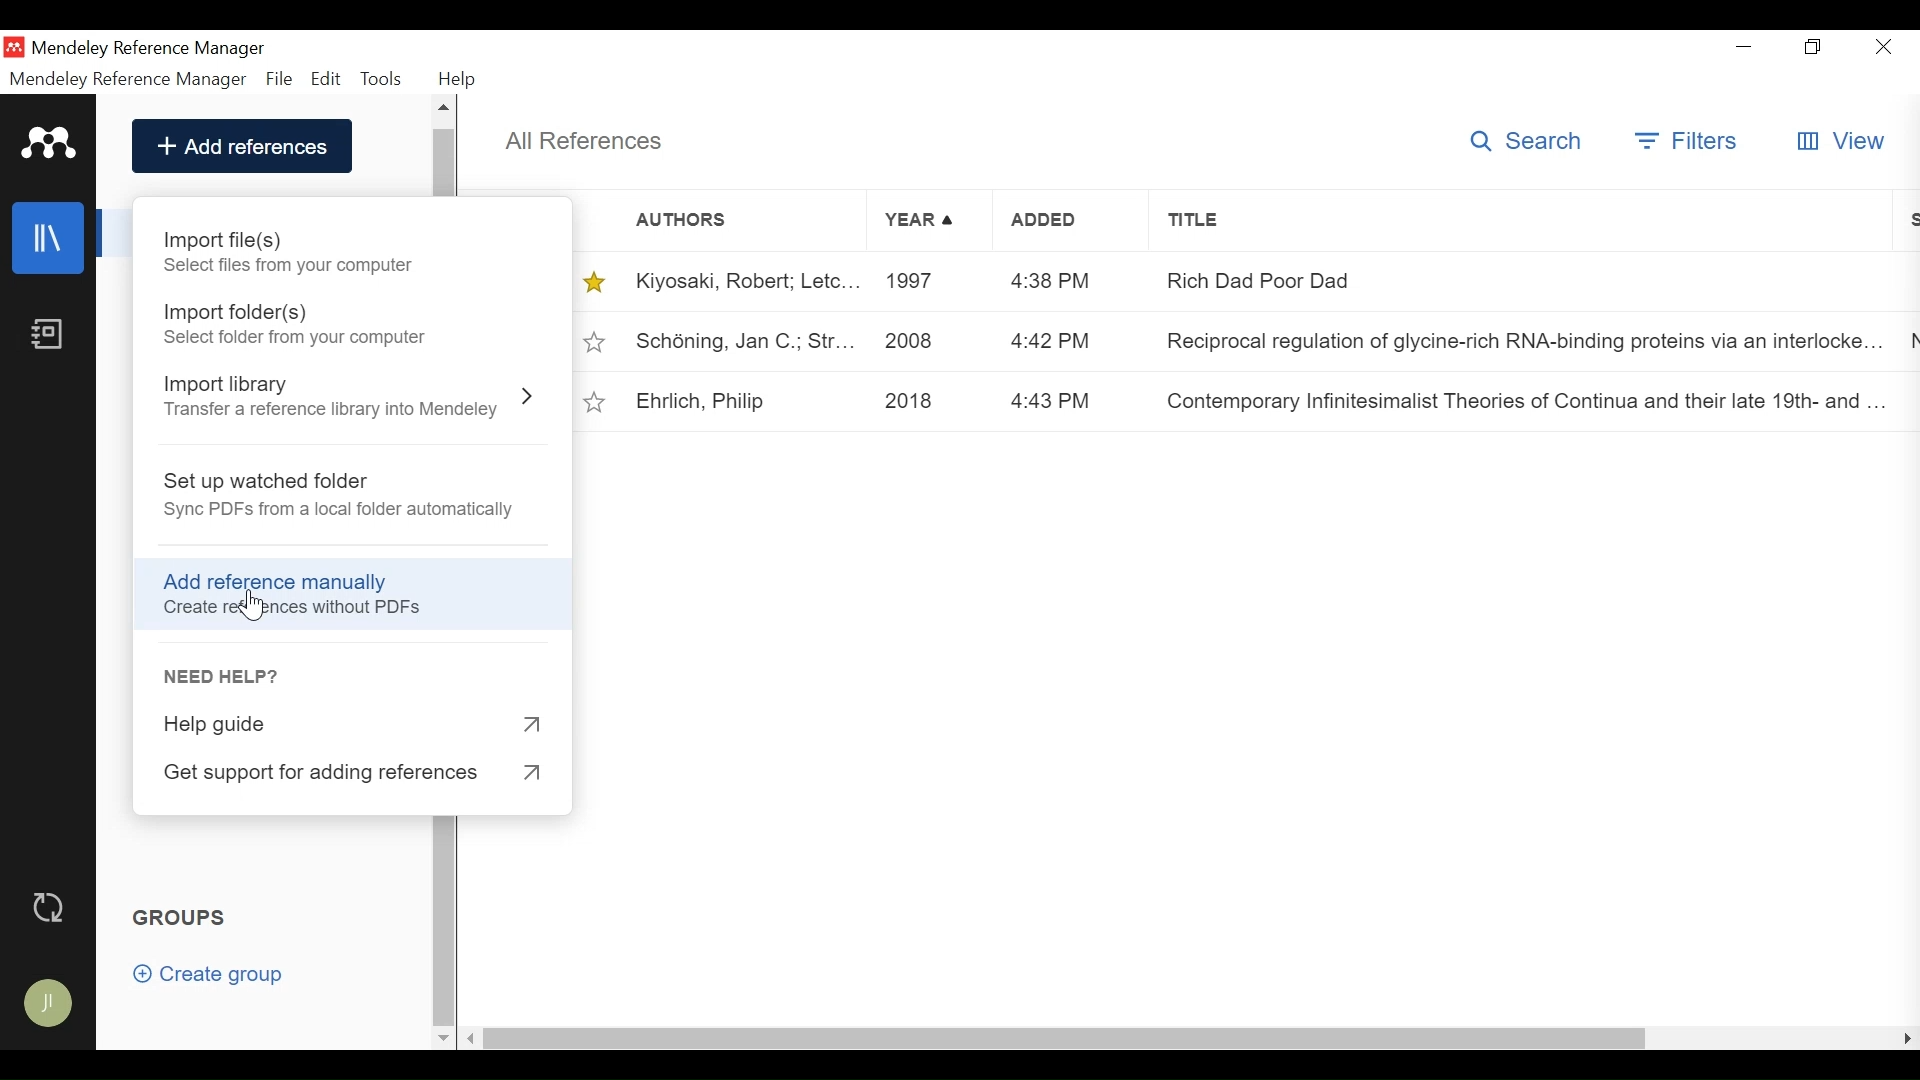 The image size is (1920, 1080). What do you see at coordinates (208, 975) in the screenshot?
I see `Create group` at bounding box center [208, 975].